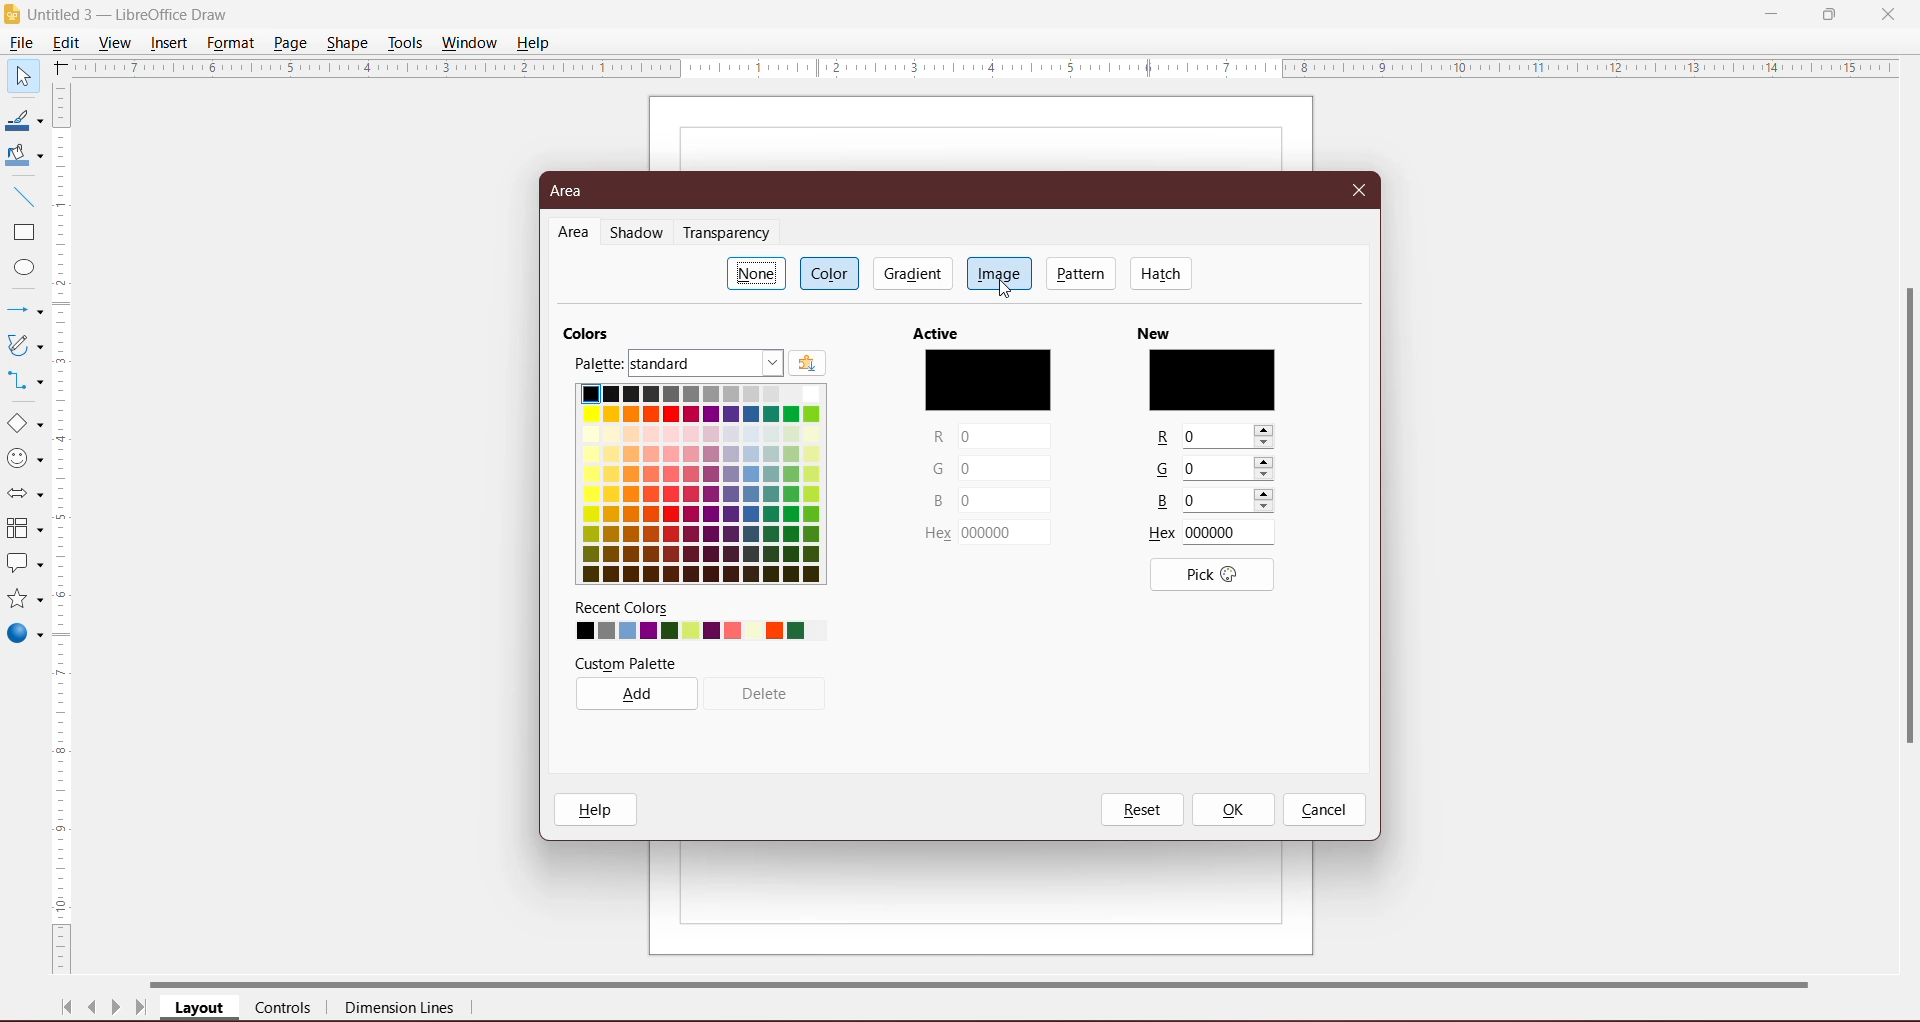 The width and height of the screenshot is (1920, 1022). I want to click on Edit, so click(70, 41).